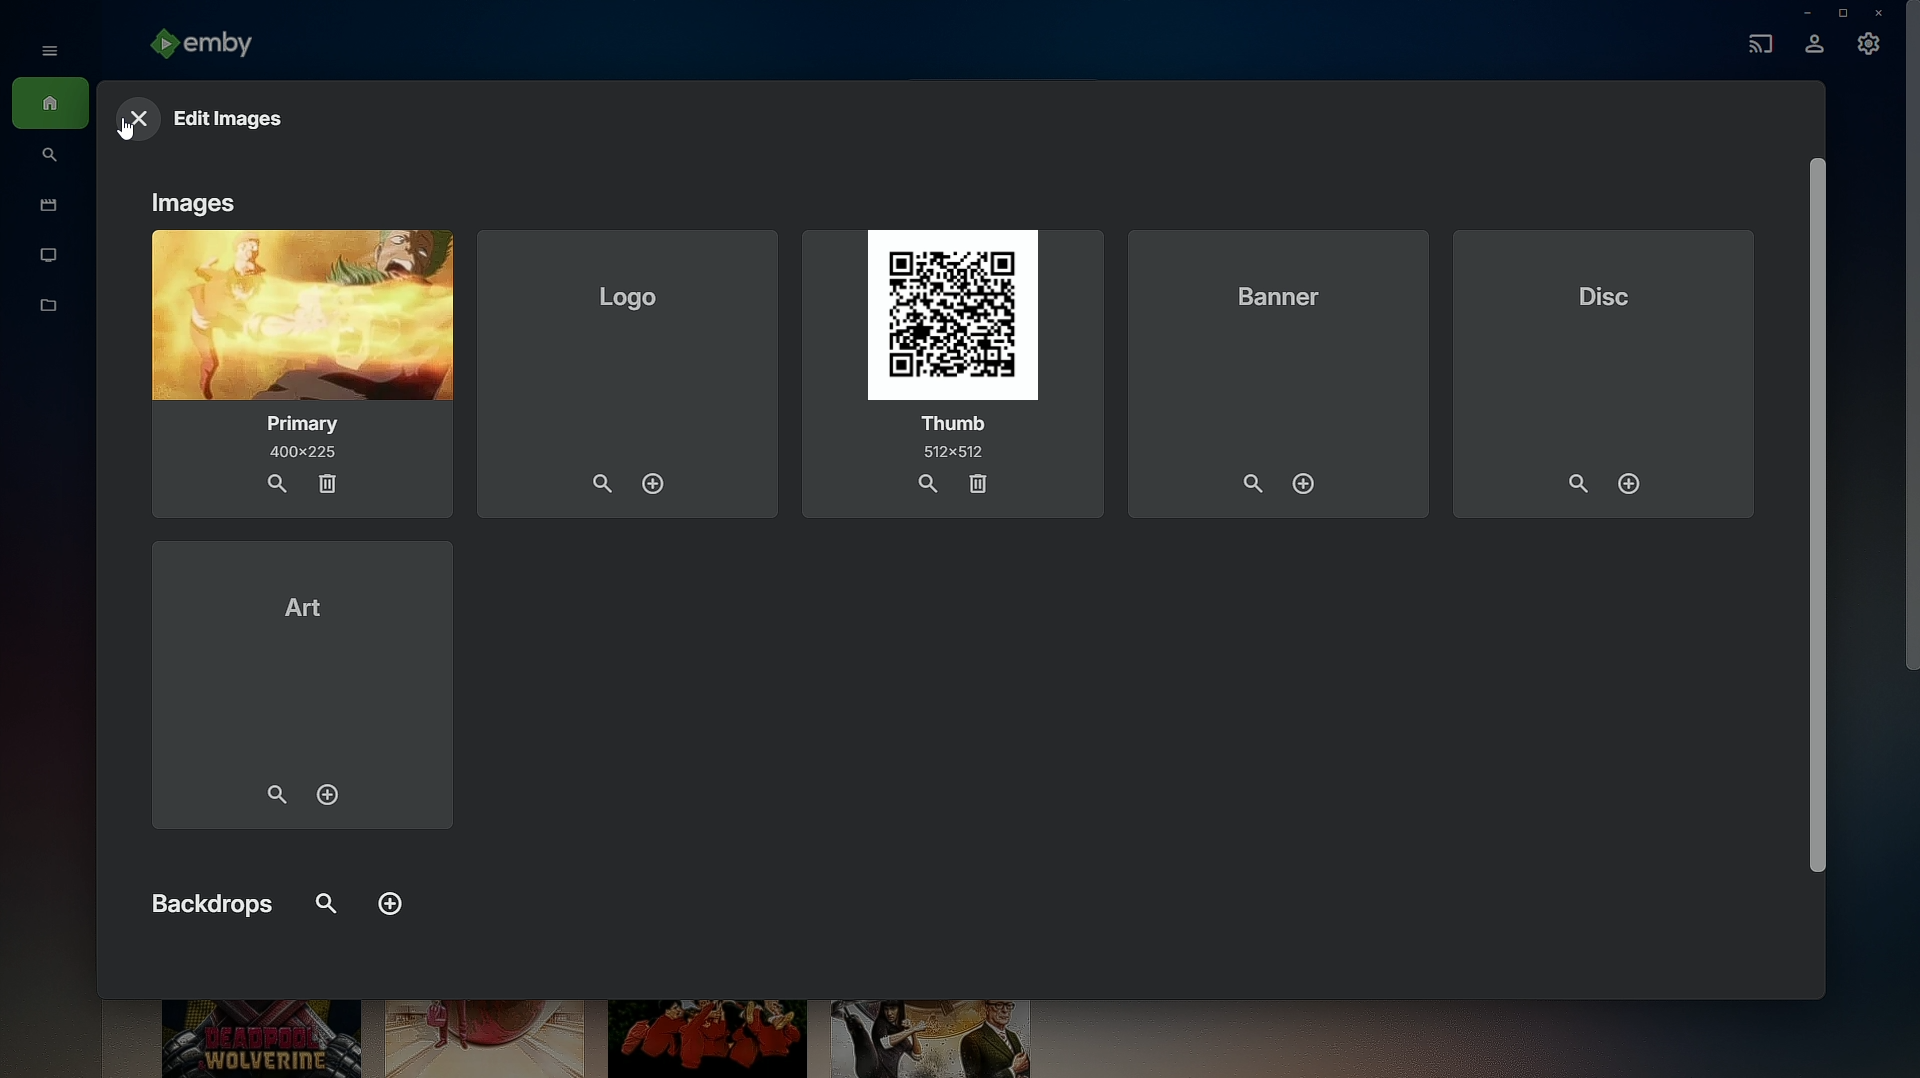 The height and width of the screenshot is (1078, 1920). What do you see at coordinates (1882, 13) in the screenshot?
I see `Close` at bounding box center [1882, 13].